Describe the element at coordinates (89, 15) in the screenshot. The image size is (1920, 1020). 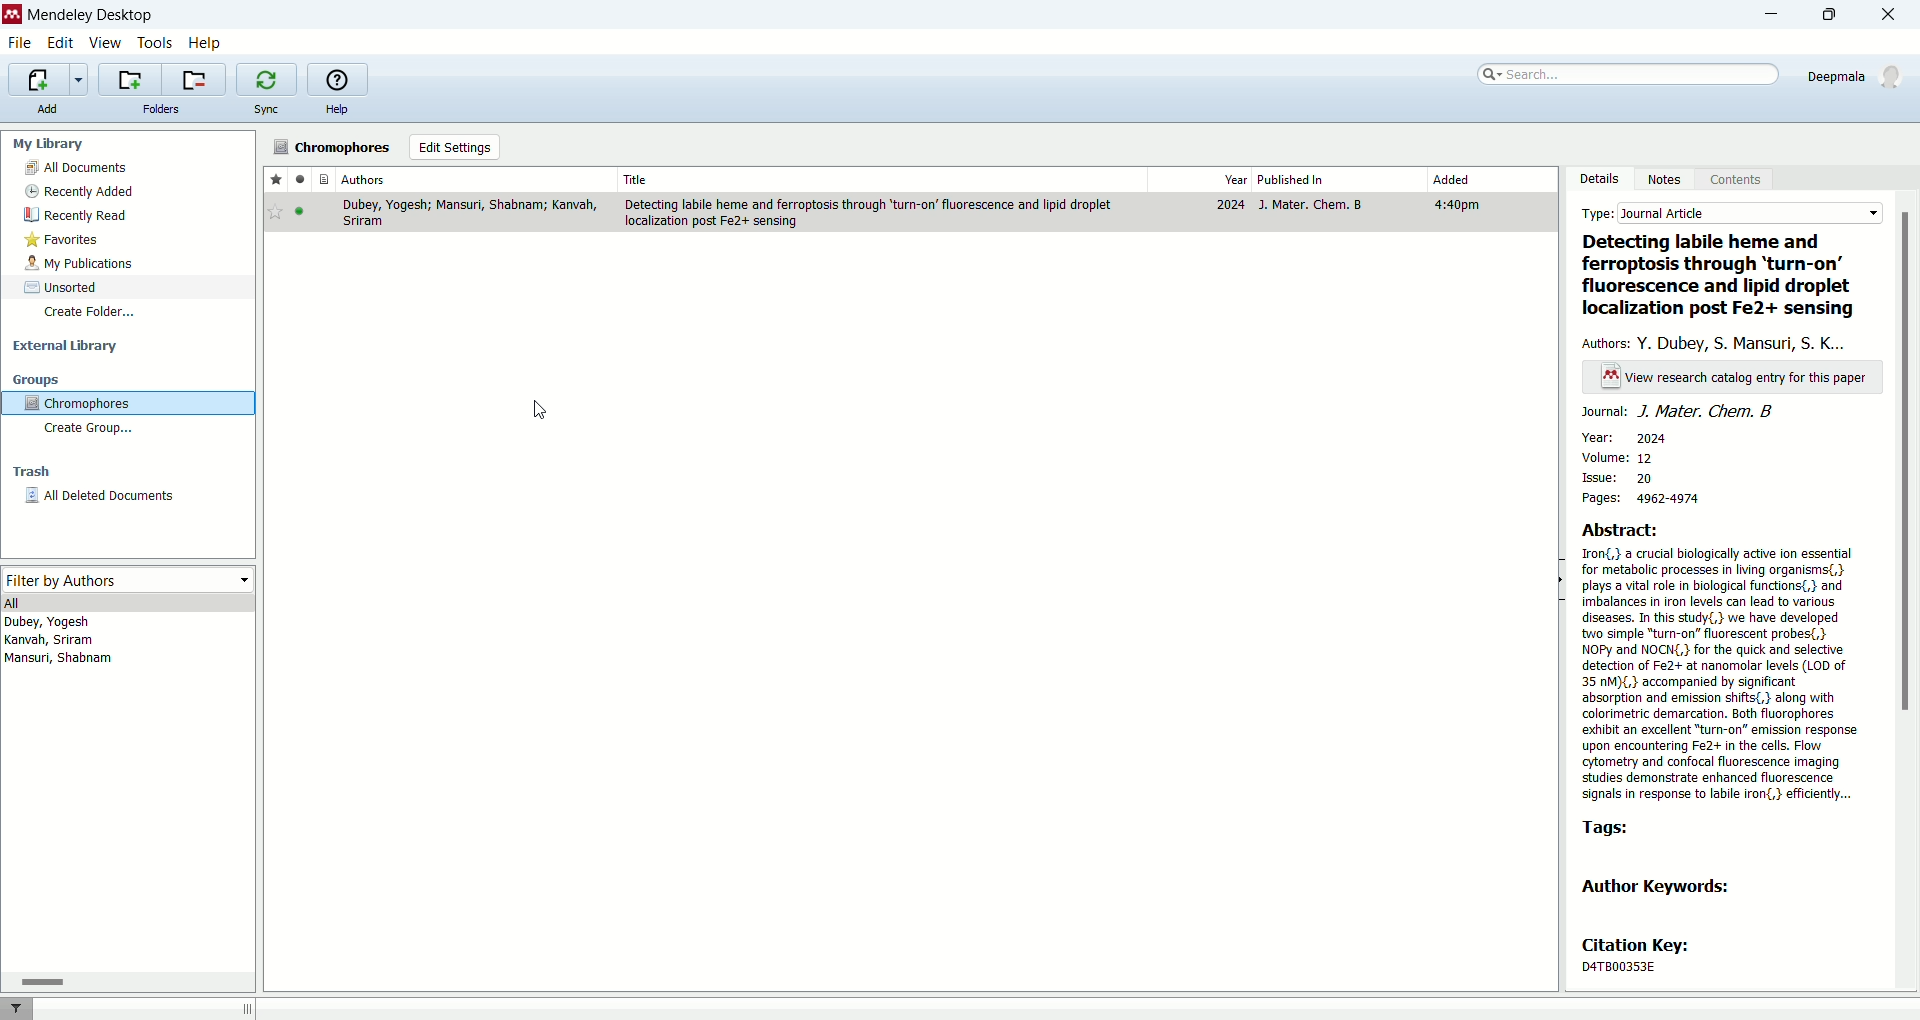
I see `mendeley desktop` at that location.